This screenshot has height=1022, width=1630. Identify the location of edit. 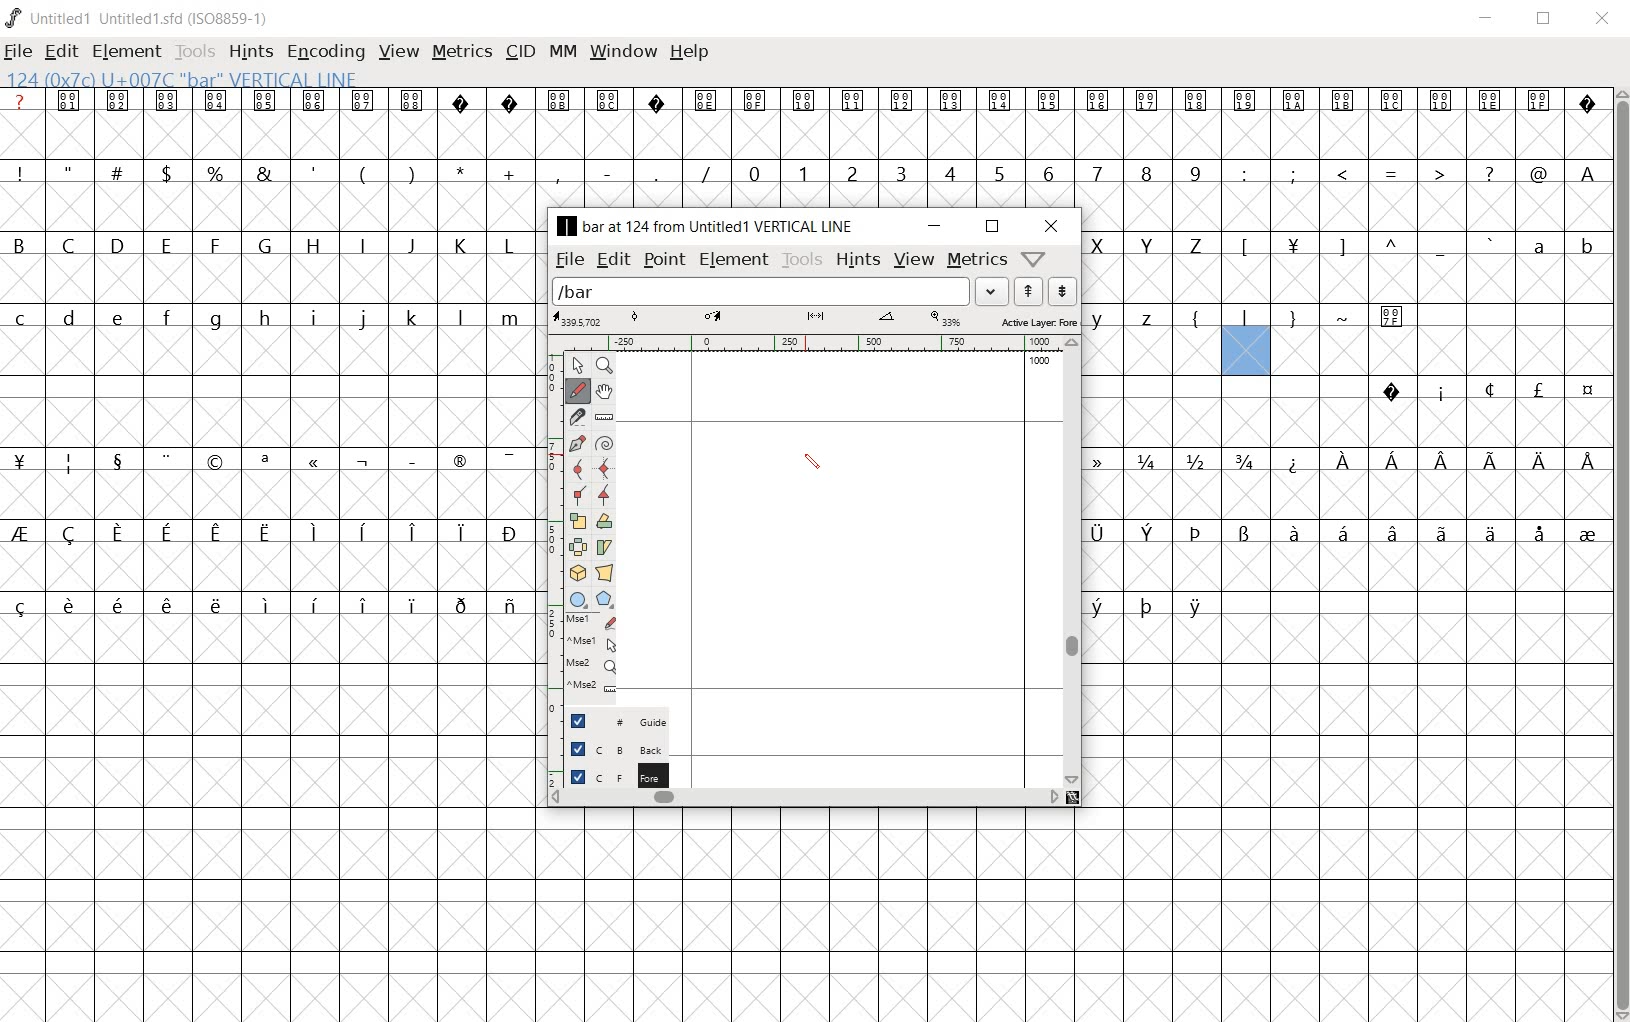
(611, 260).